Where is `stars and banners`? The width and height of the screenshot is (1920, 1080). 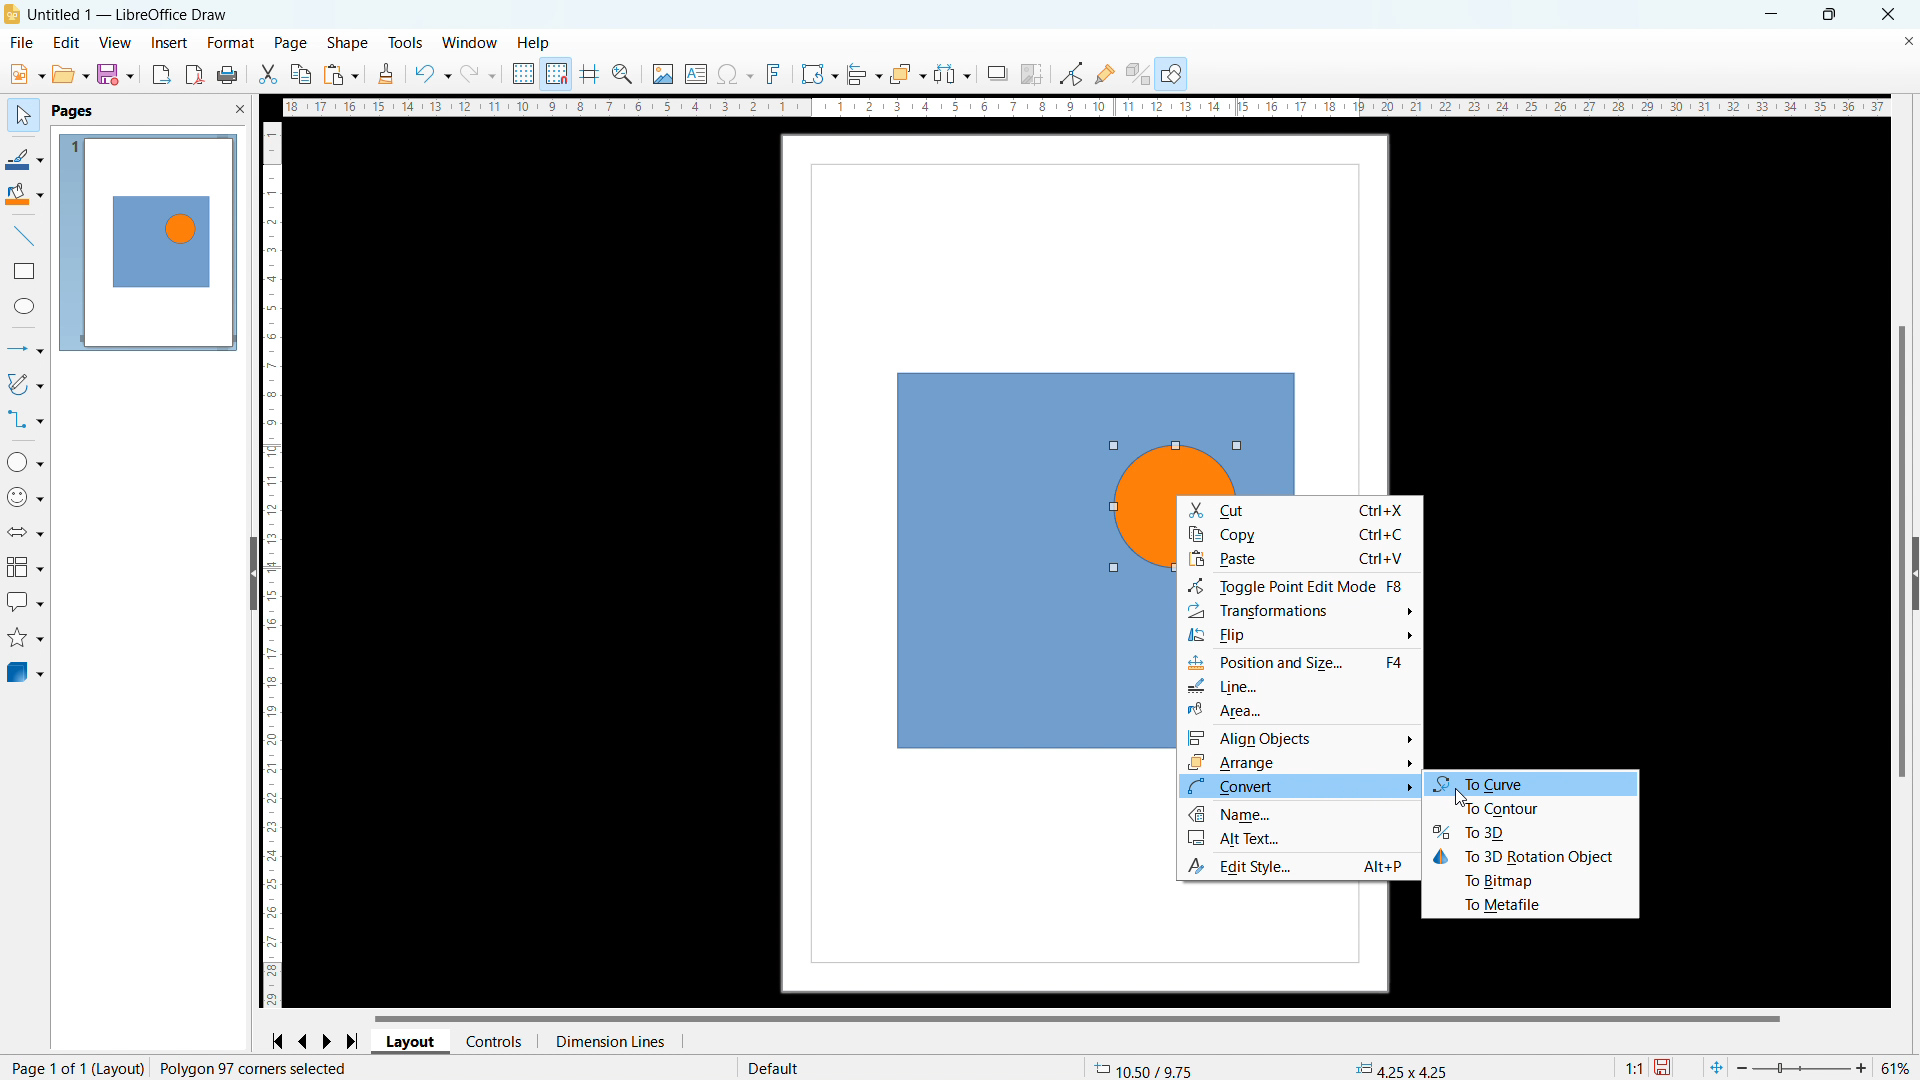 stars and banners is located at coordinates (25, 636).